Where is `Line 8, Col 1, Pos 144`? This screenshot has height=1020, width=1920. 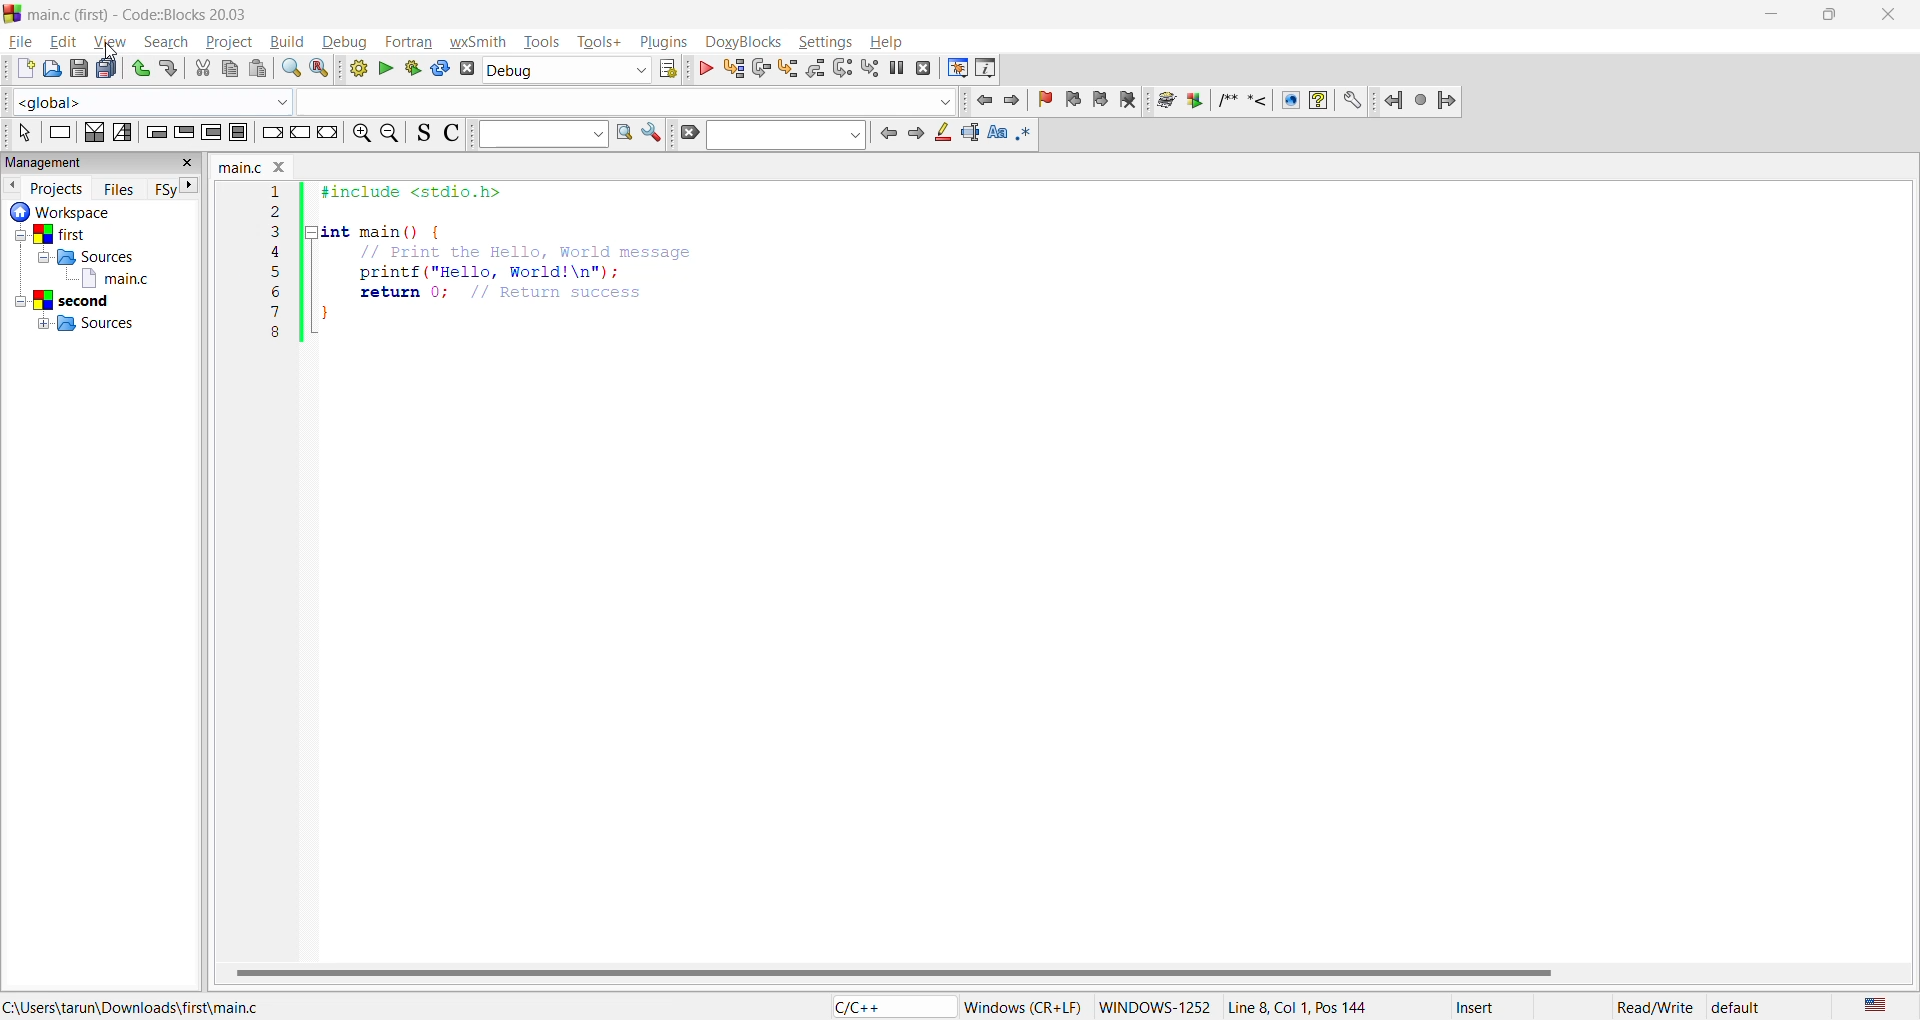 Line 8, Col 1, Pos 144 is located at coordinates (1296, 1007).